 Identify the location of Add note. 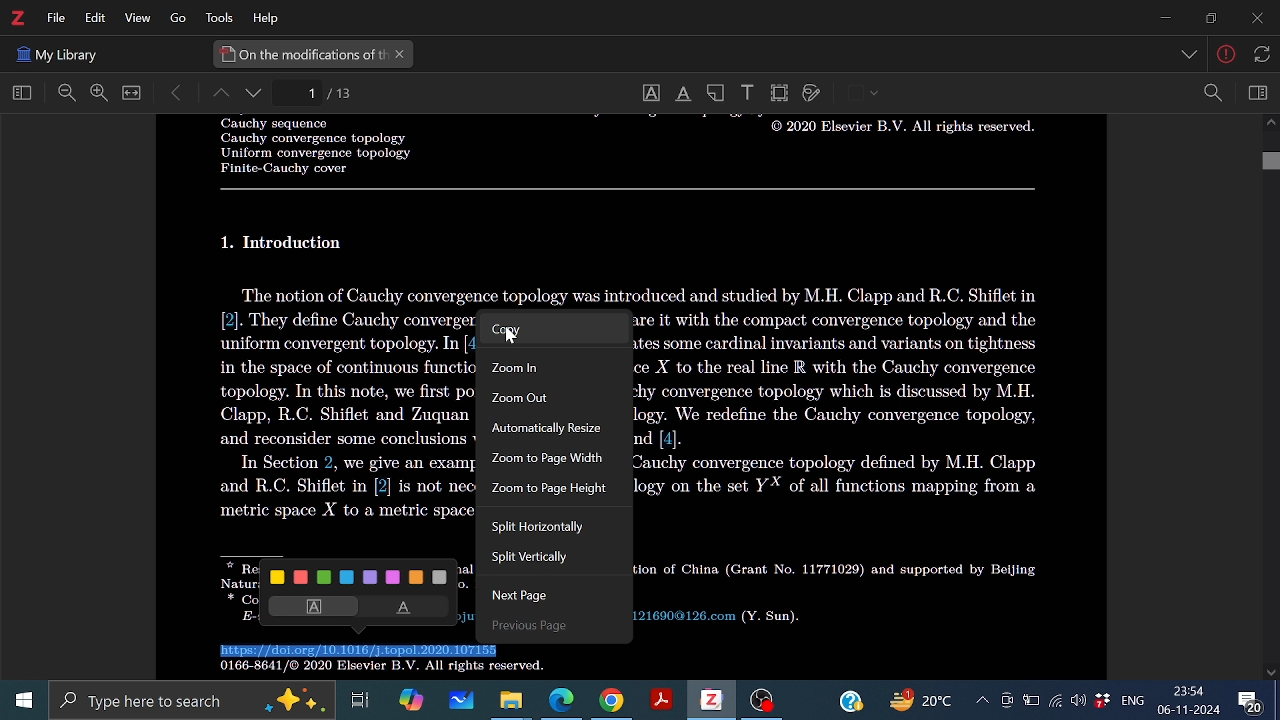
(718, 92).